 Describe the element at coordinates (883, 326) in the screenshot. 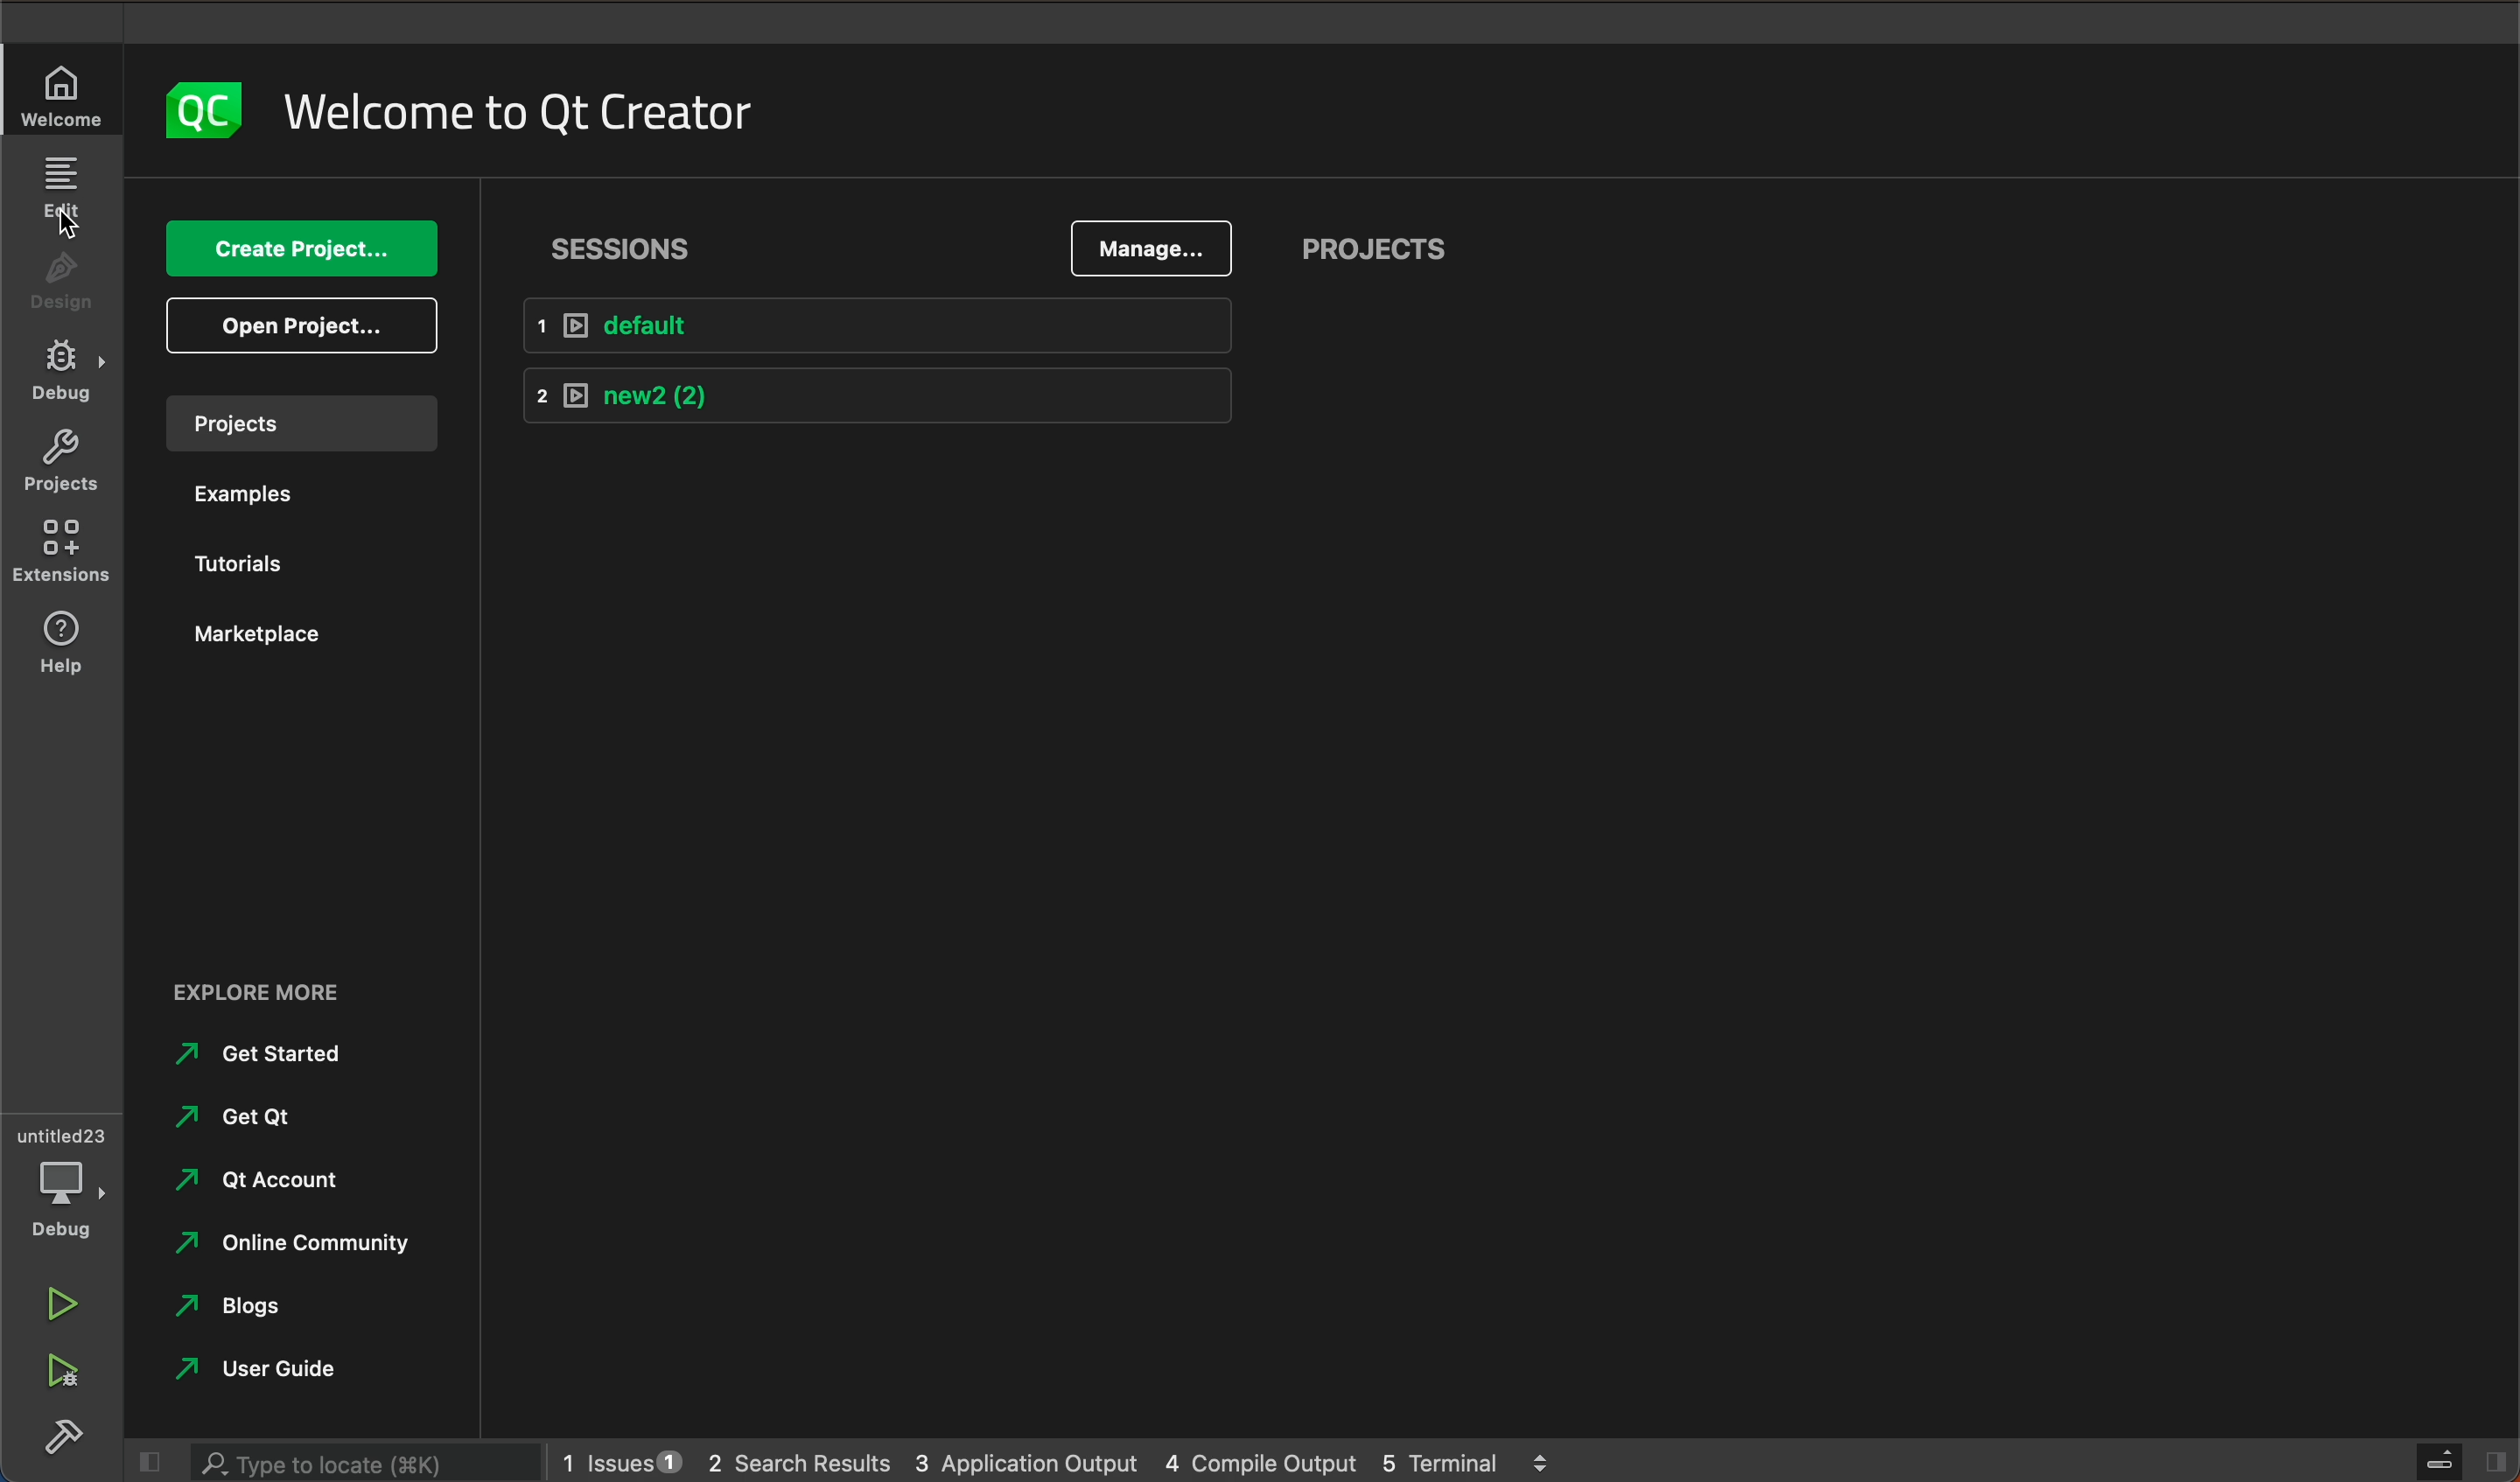

I see `default` at that location.